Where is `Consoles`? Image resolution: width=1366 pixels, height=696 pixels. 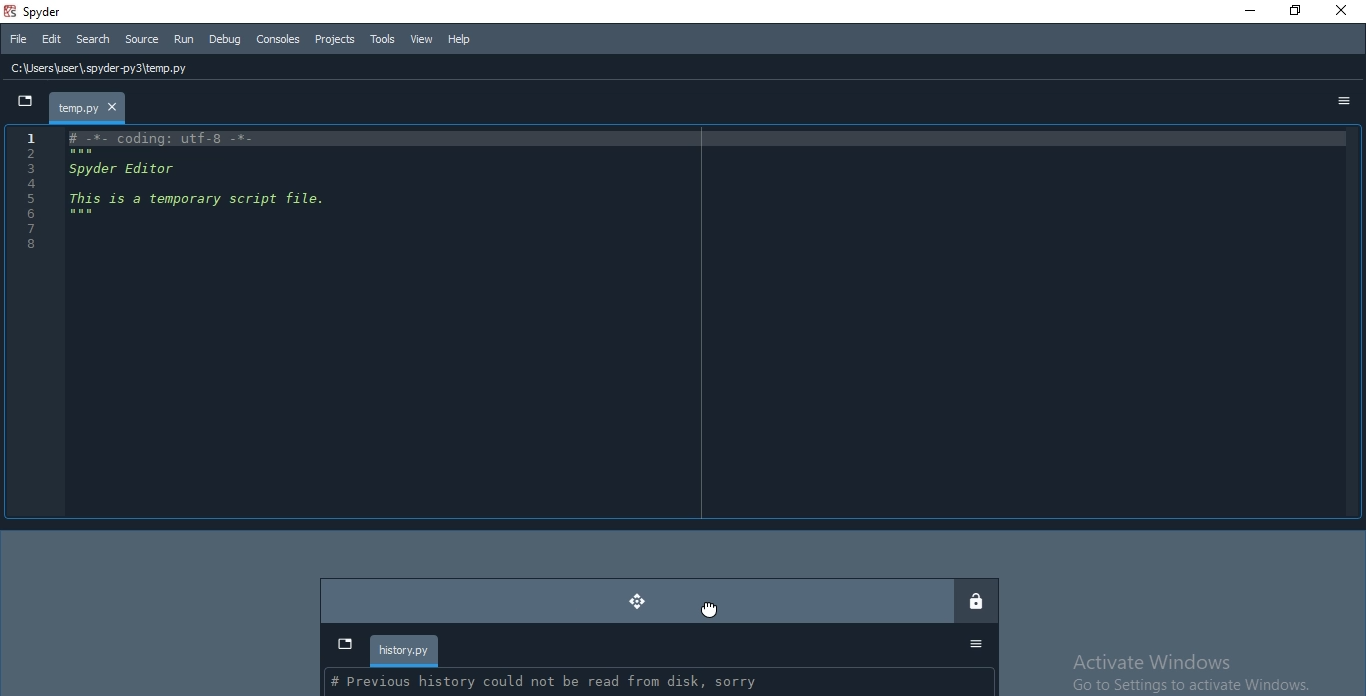 Consoles is located at coordinates (279, 39).